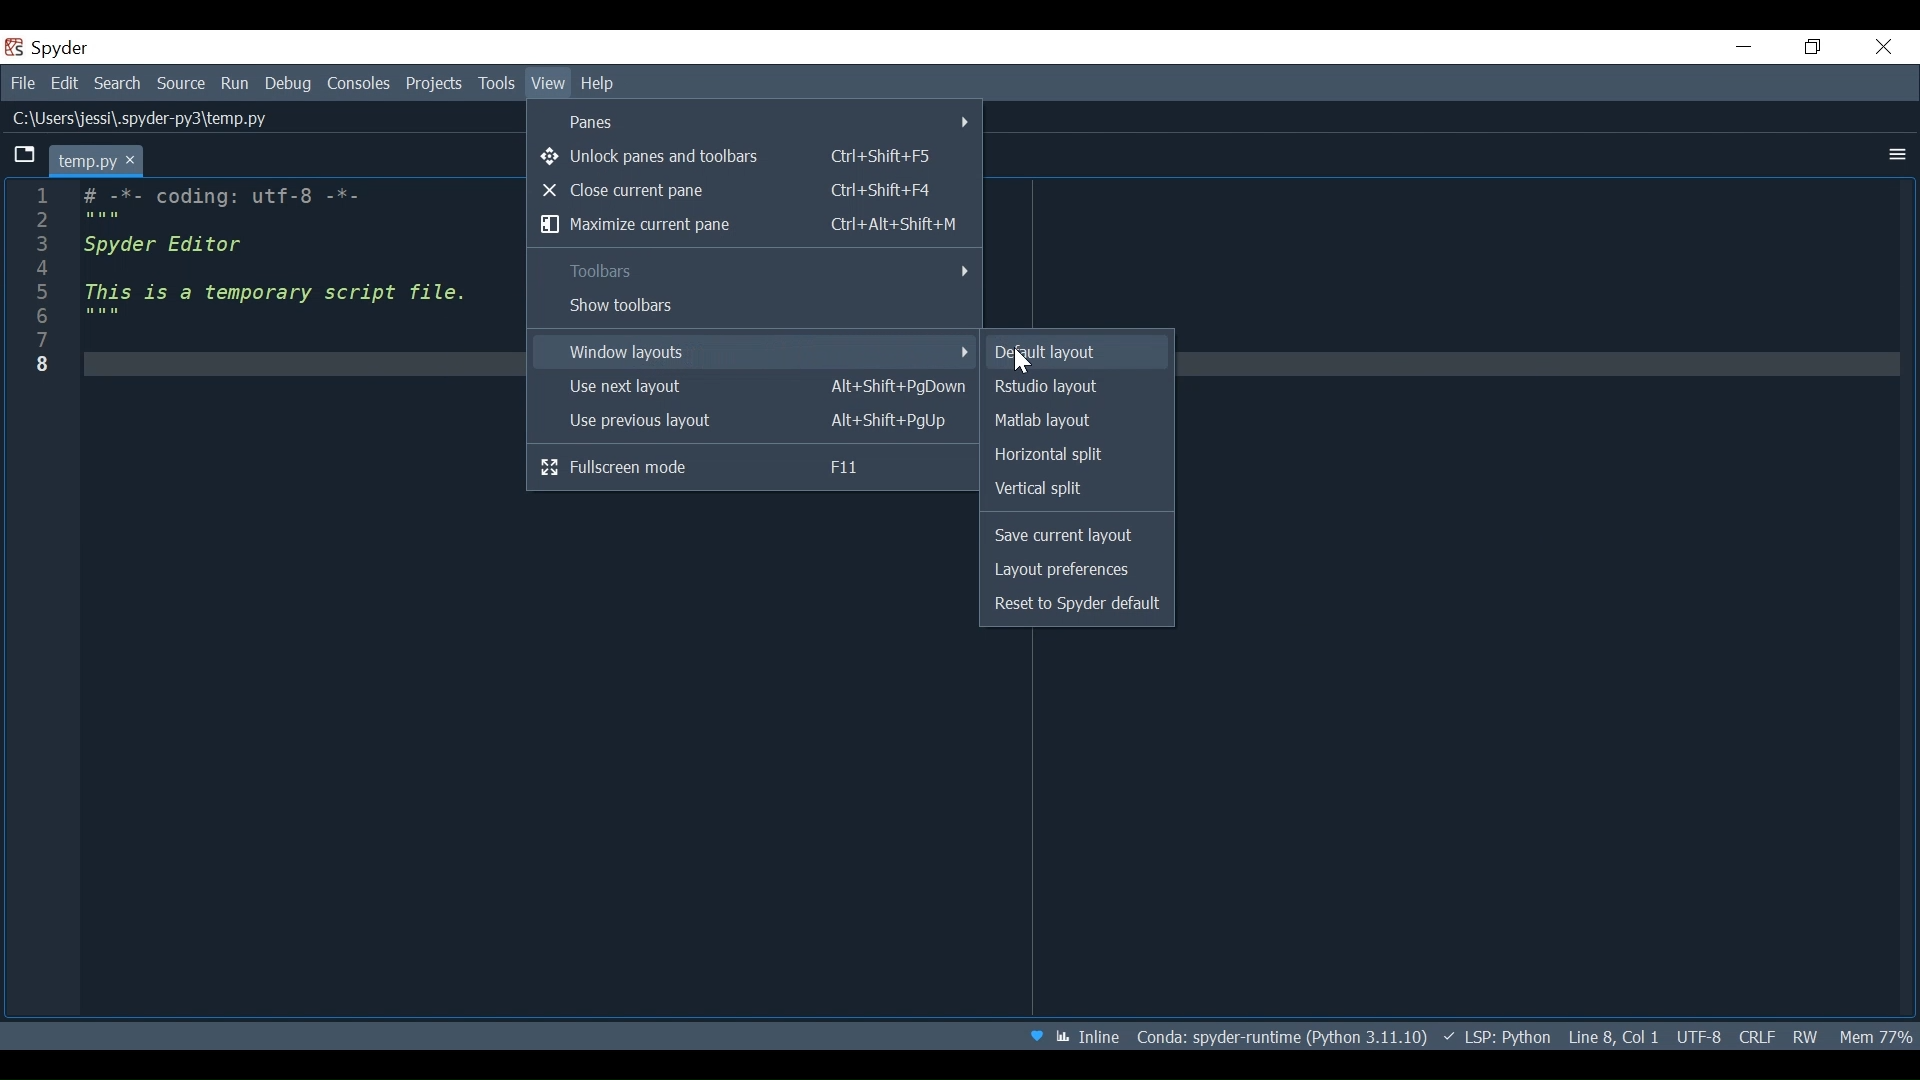 This screenshot has width=1920, height=1080. I want to click on Console, so click(359, 85).